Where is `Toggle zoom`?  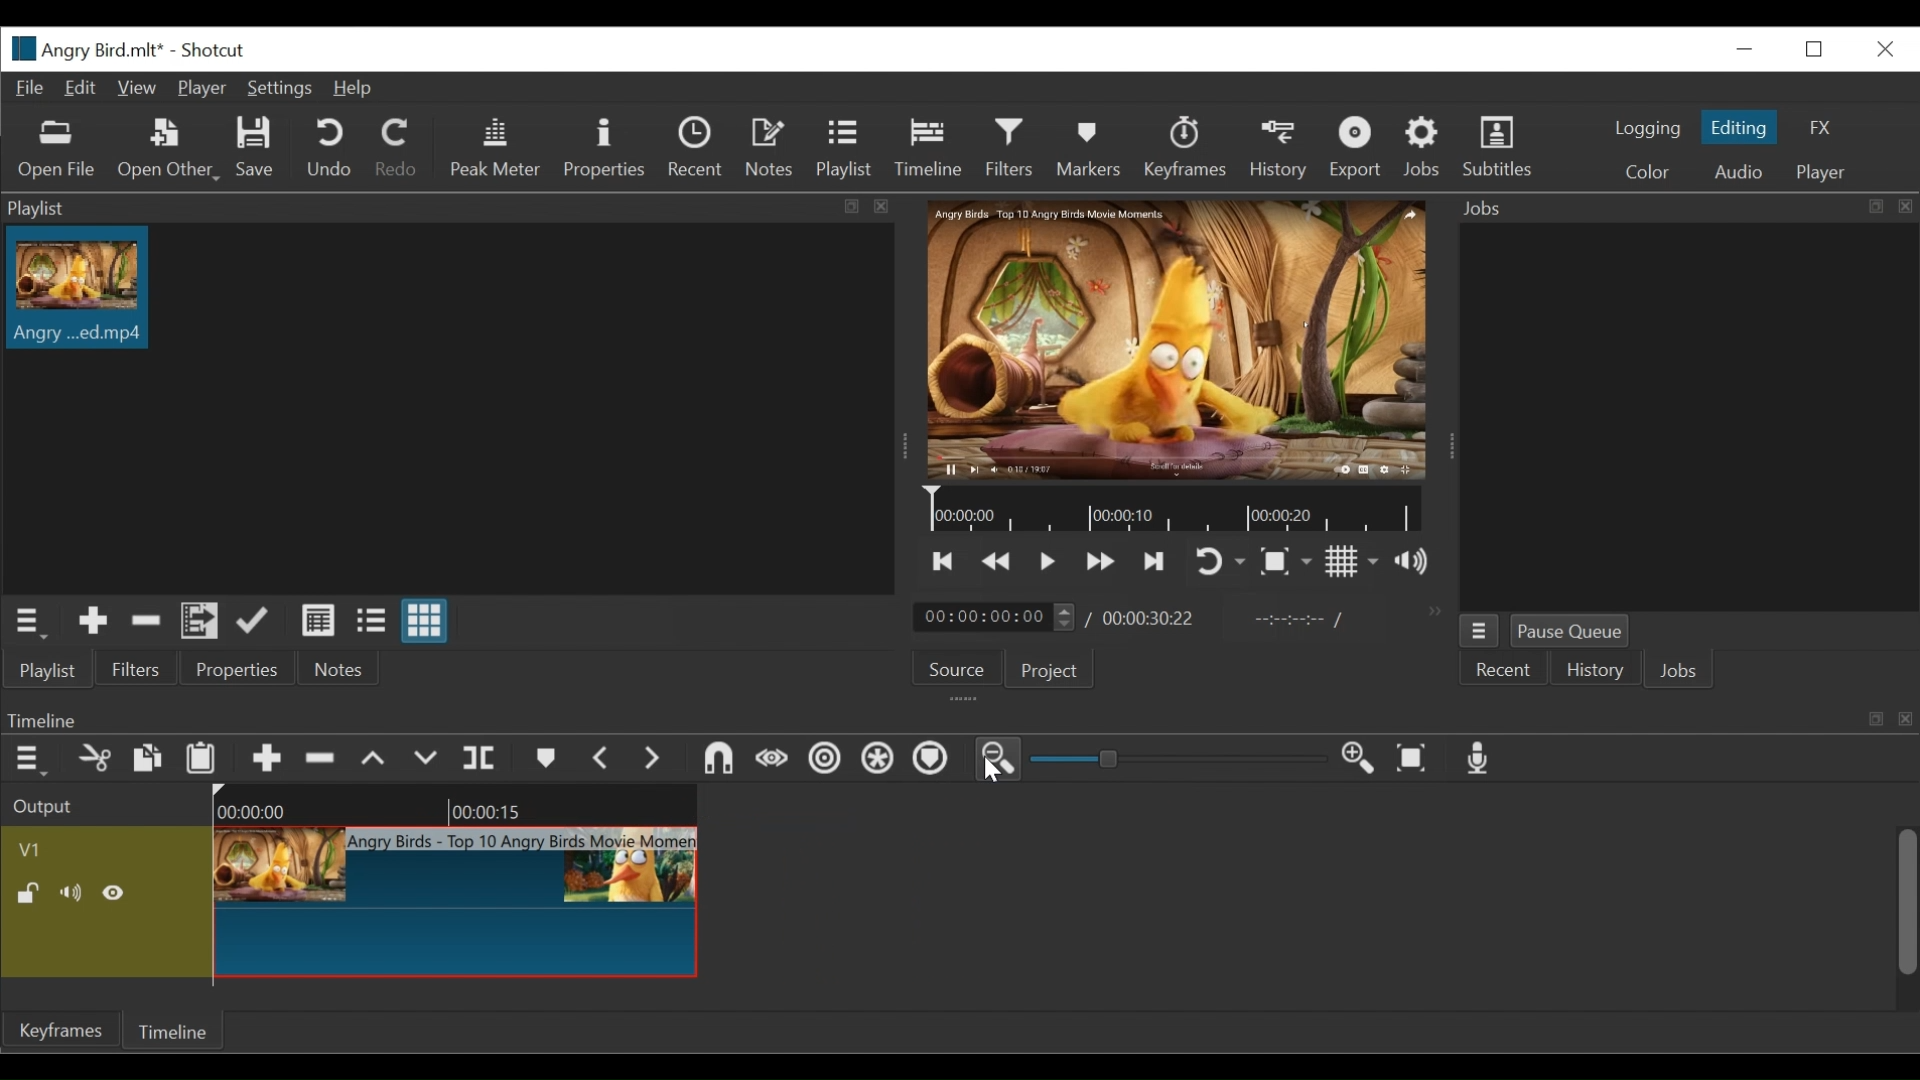 Toggle zoom is located at coordinates (1288, 564).